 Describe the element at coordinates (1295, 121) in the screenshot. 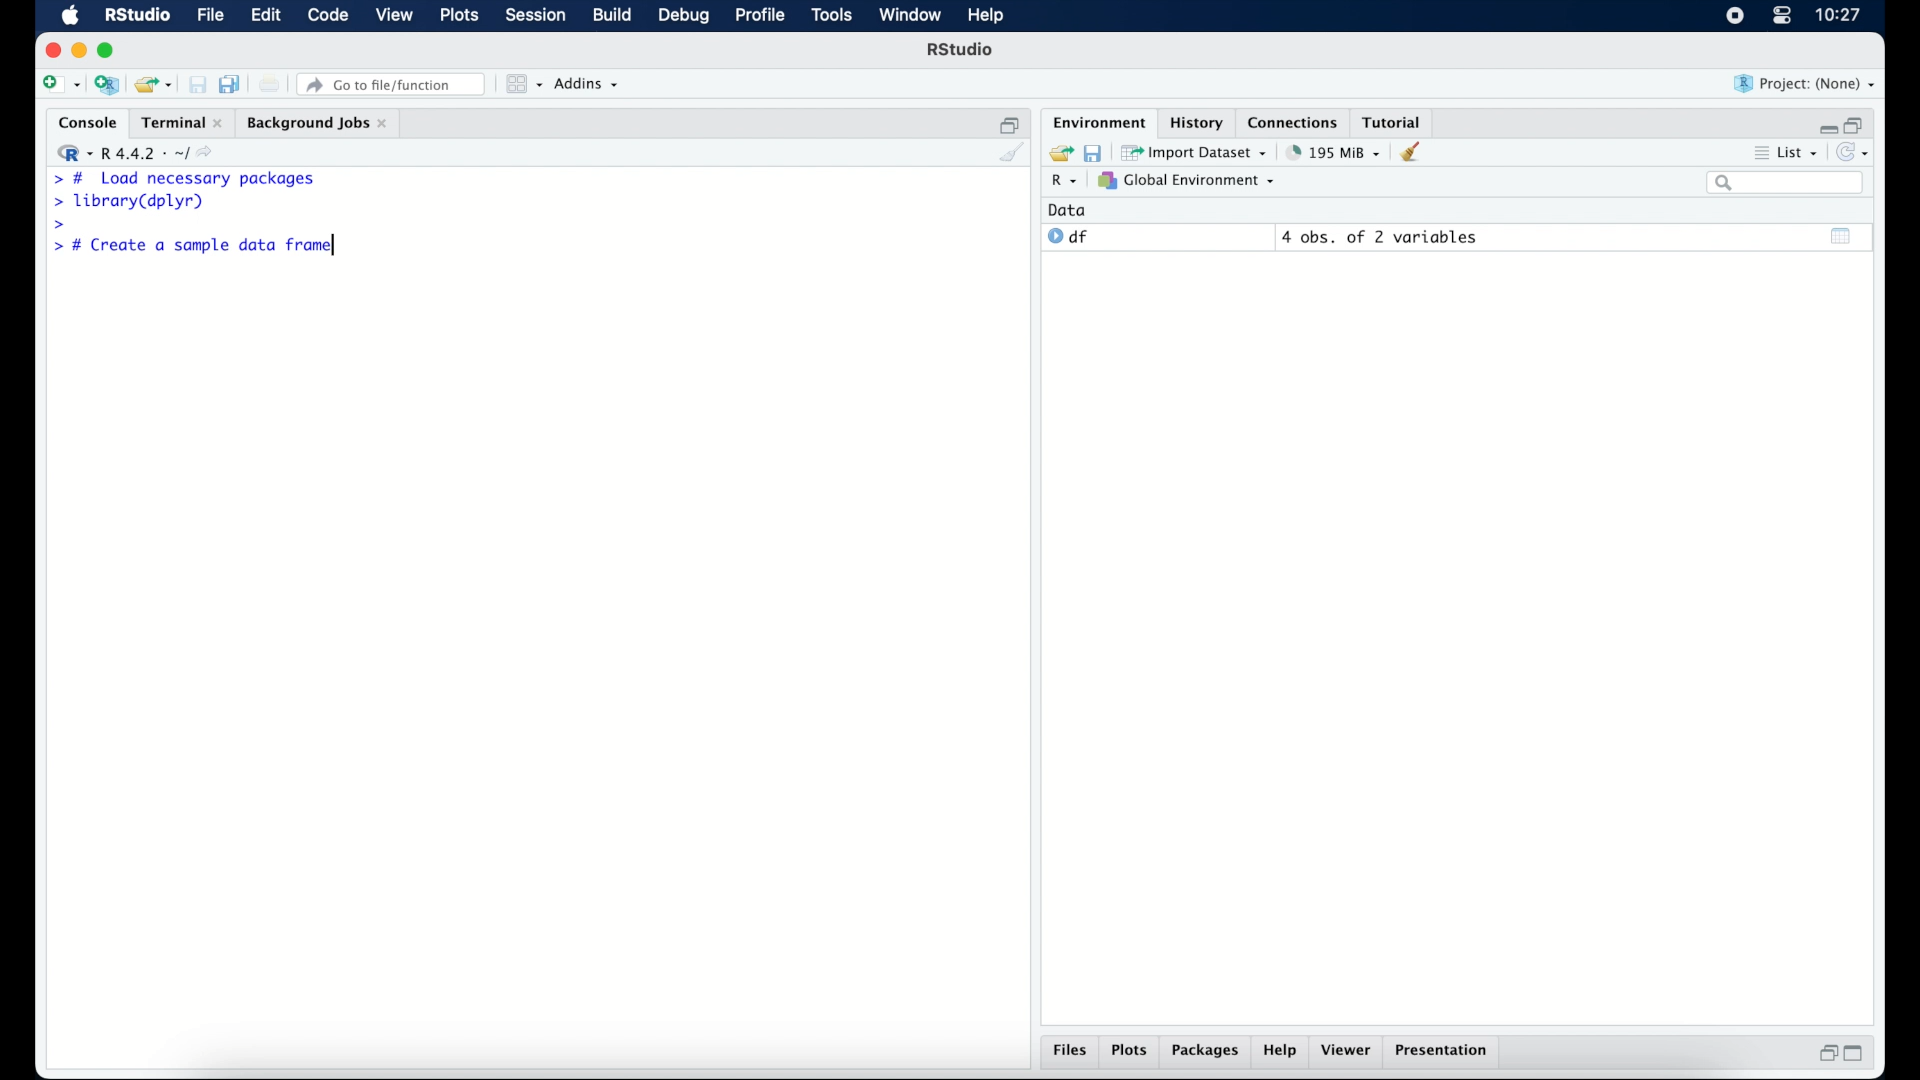

I see `connections` at that location.